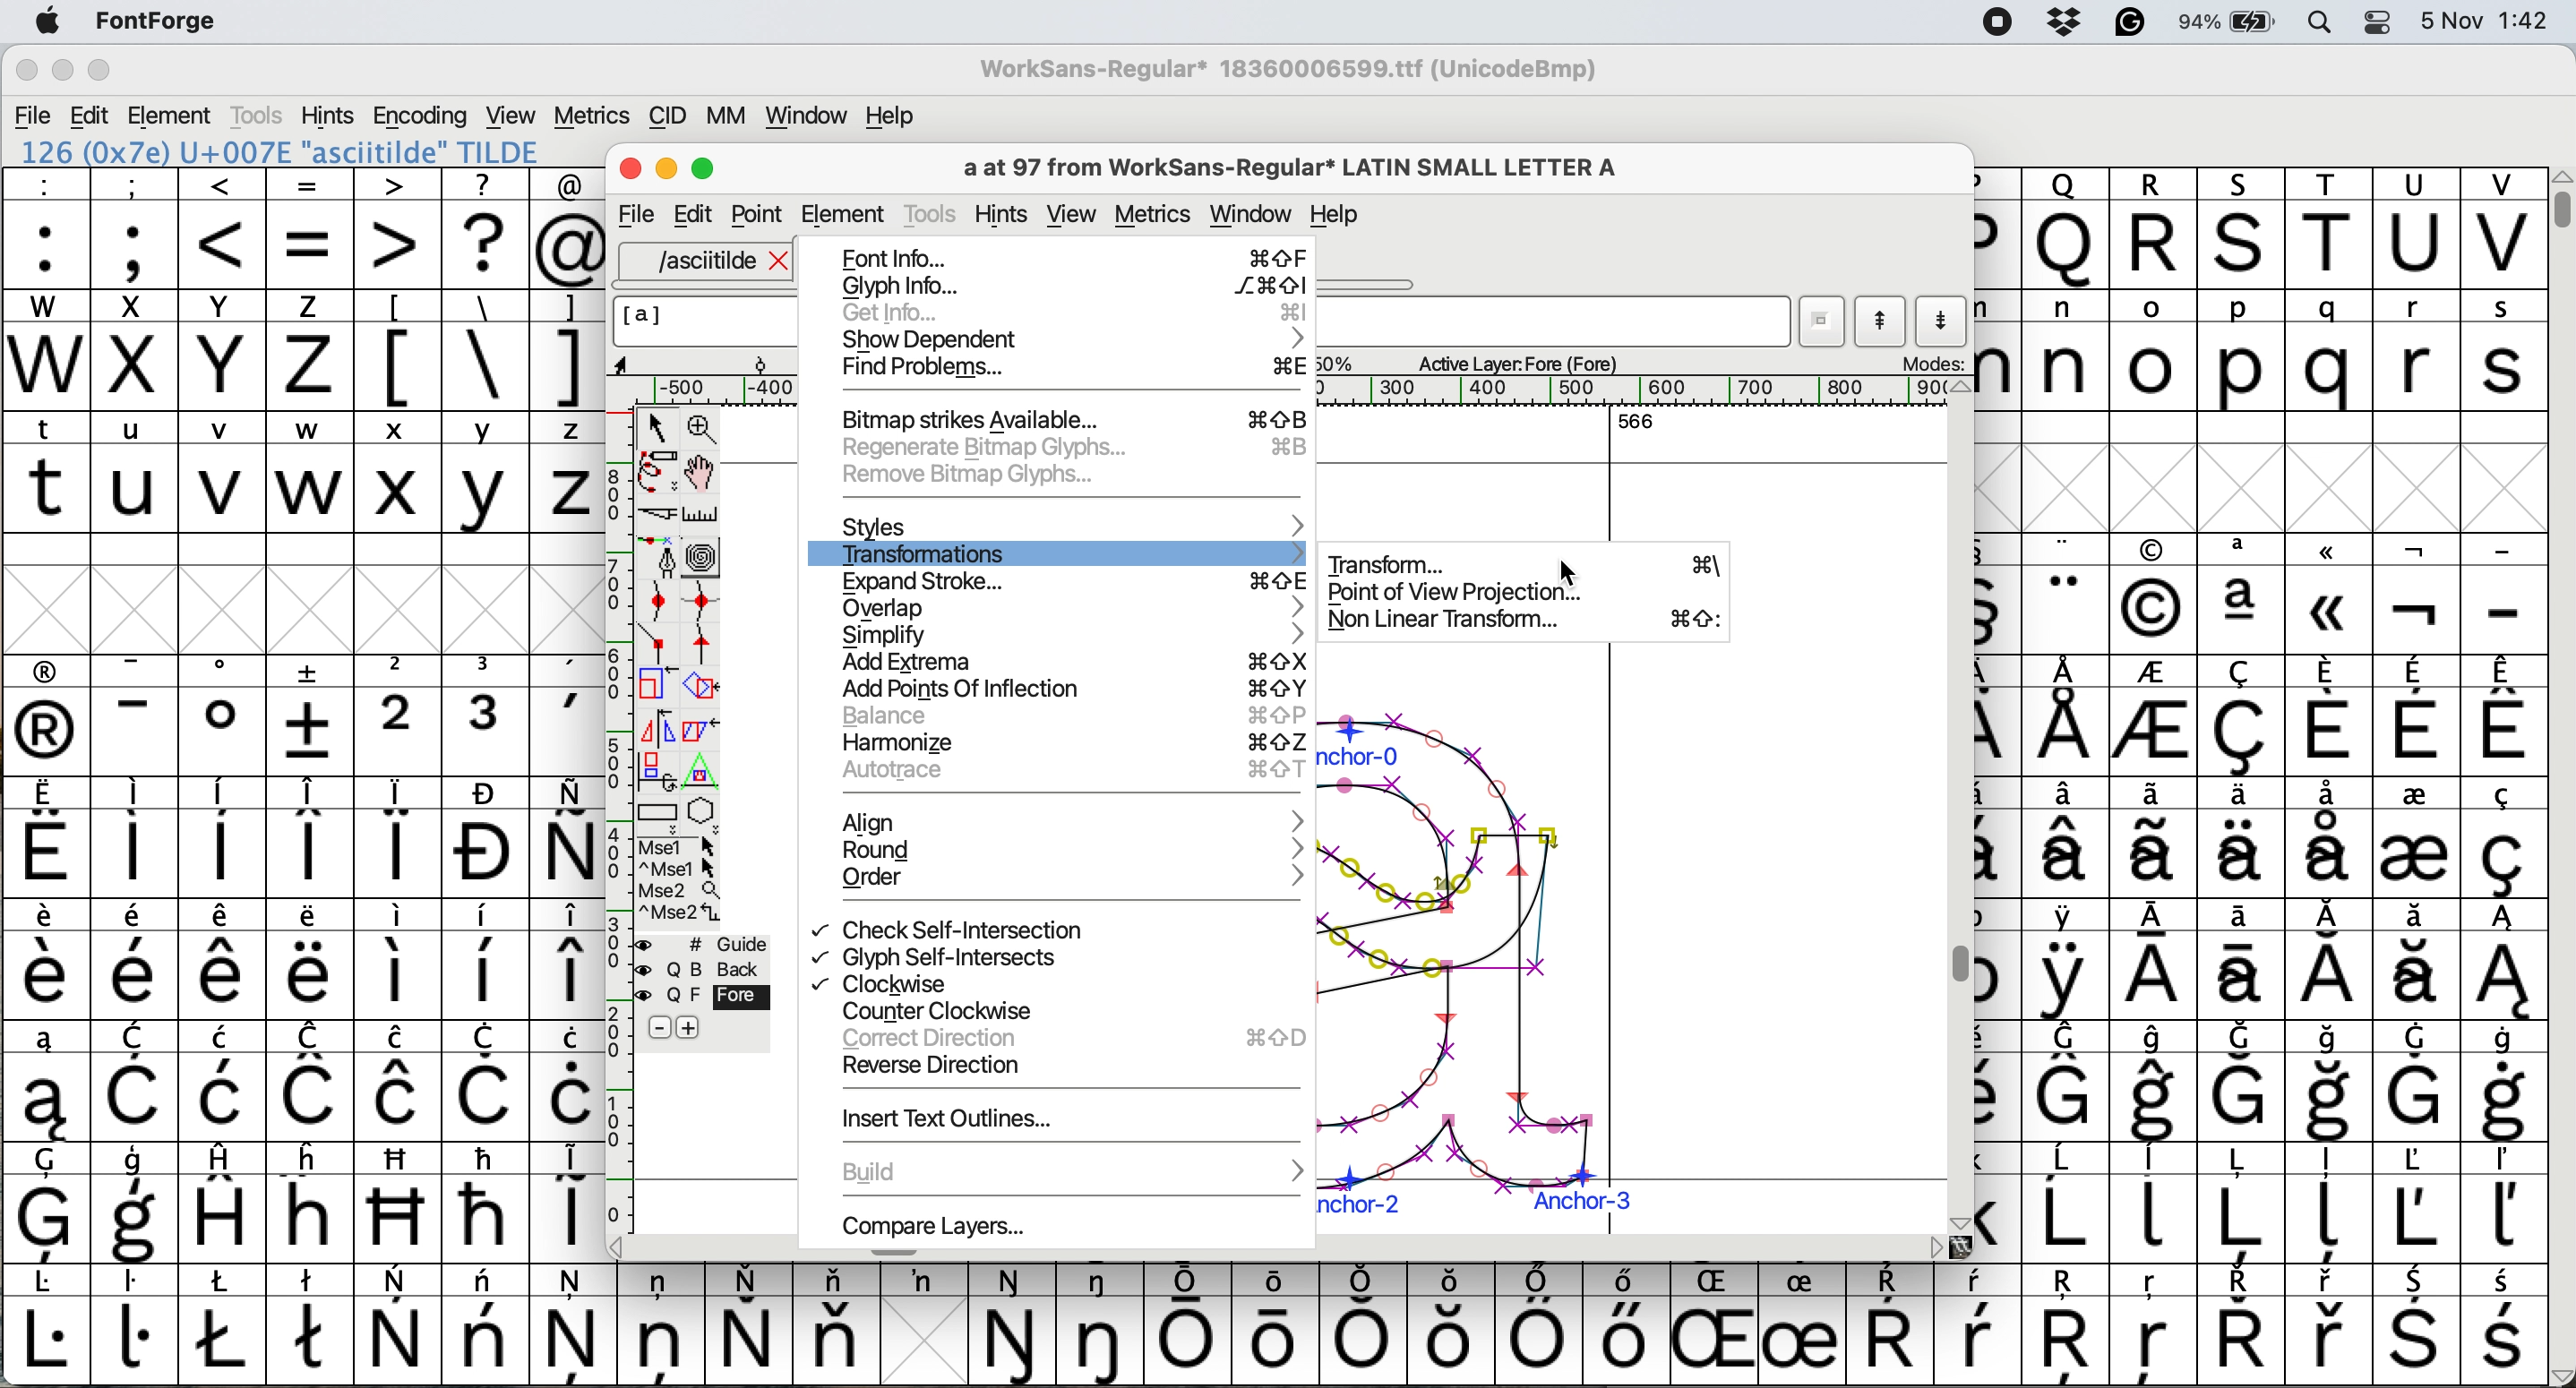 Image resolution: width=2576 pixels, height=1388 pixels. What do you see at coordinates (892, 115) in the screenshot?
I see `help` at bounding box center [892, 115].